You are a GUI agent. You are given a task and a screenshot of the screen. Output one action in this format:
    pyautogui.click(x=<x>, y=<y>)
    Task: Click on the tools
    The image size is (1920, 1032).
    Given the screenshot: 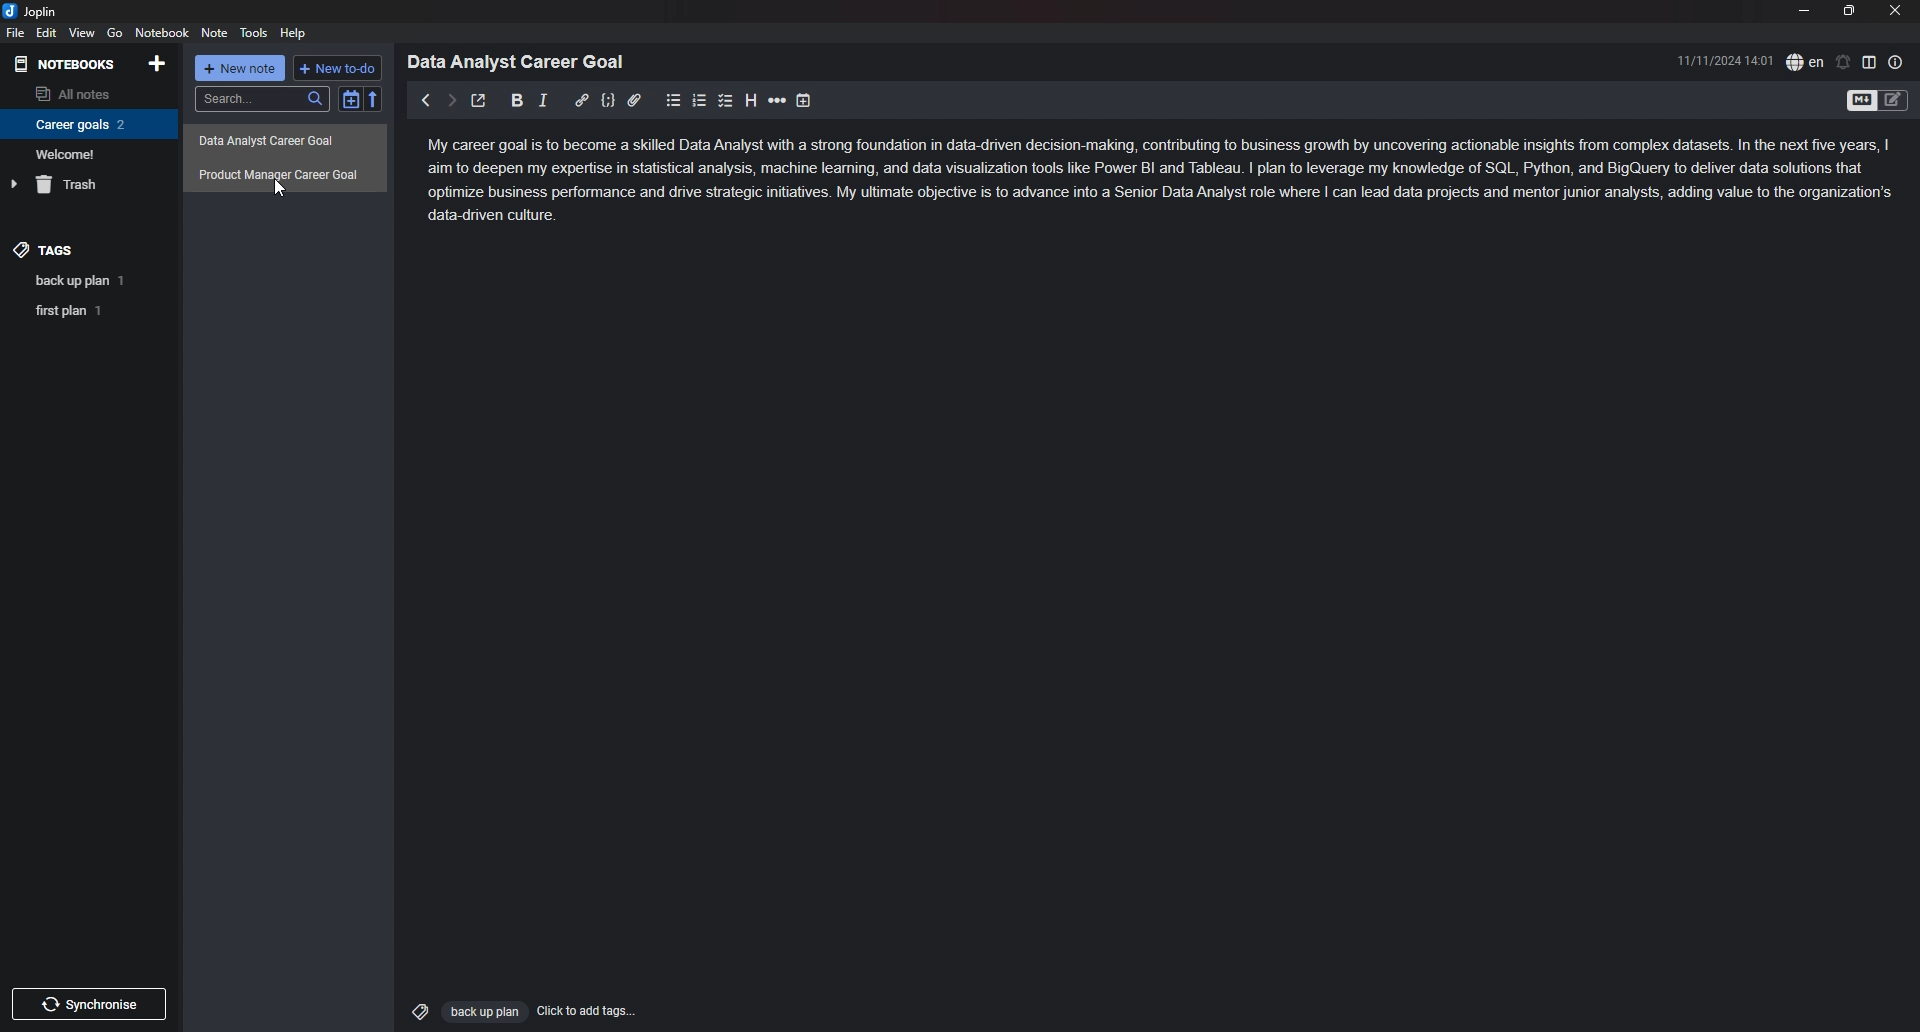 What is the action you would take?
    pyautogui.click(x=254, y=33)
    